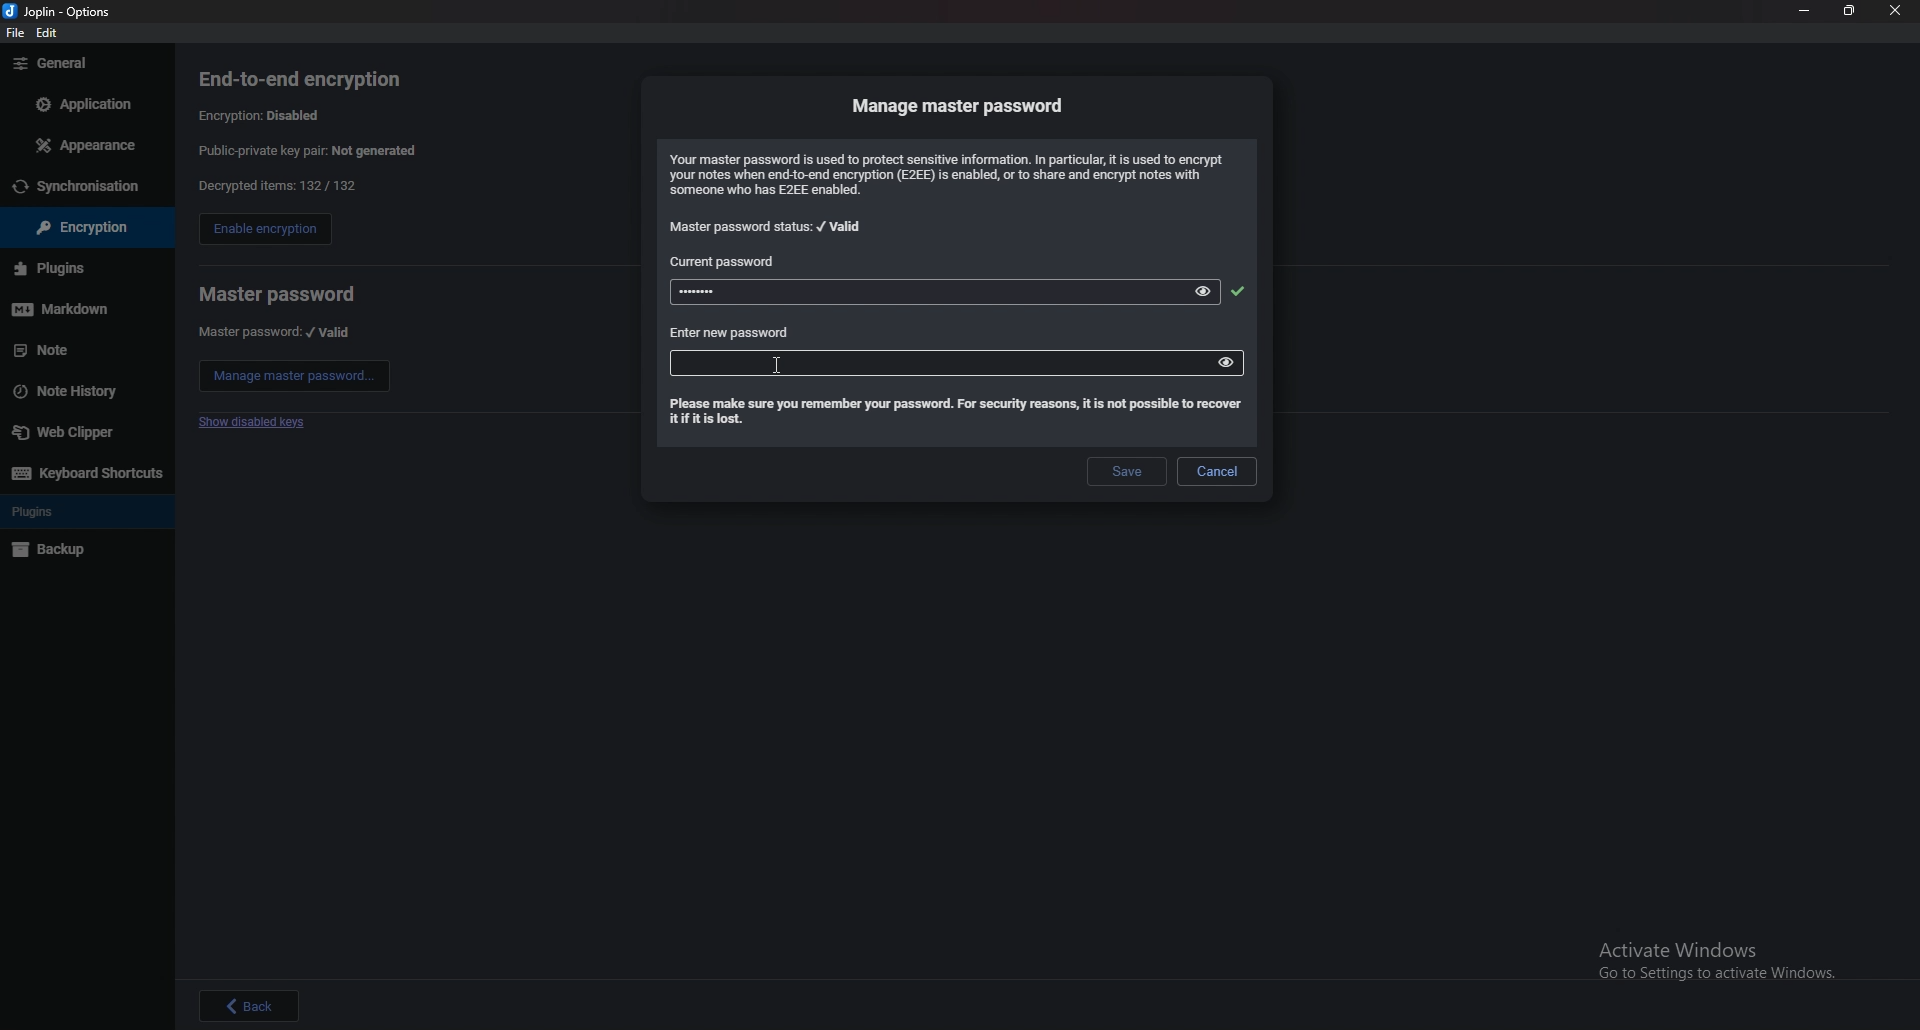  Describe the element at coordinates (264, 231) in the screenshot. I see `enable encryption` at that location.